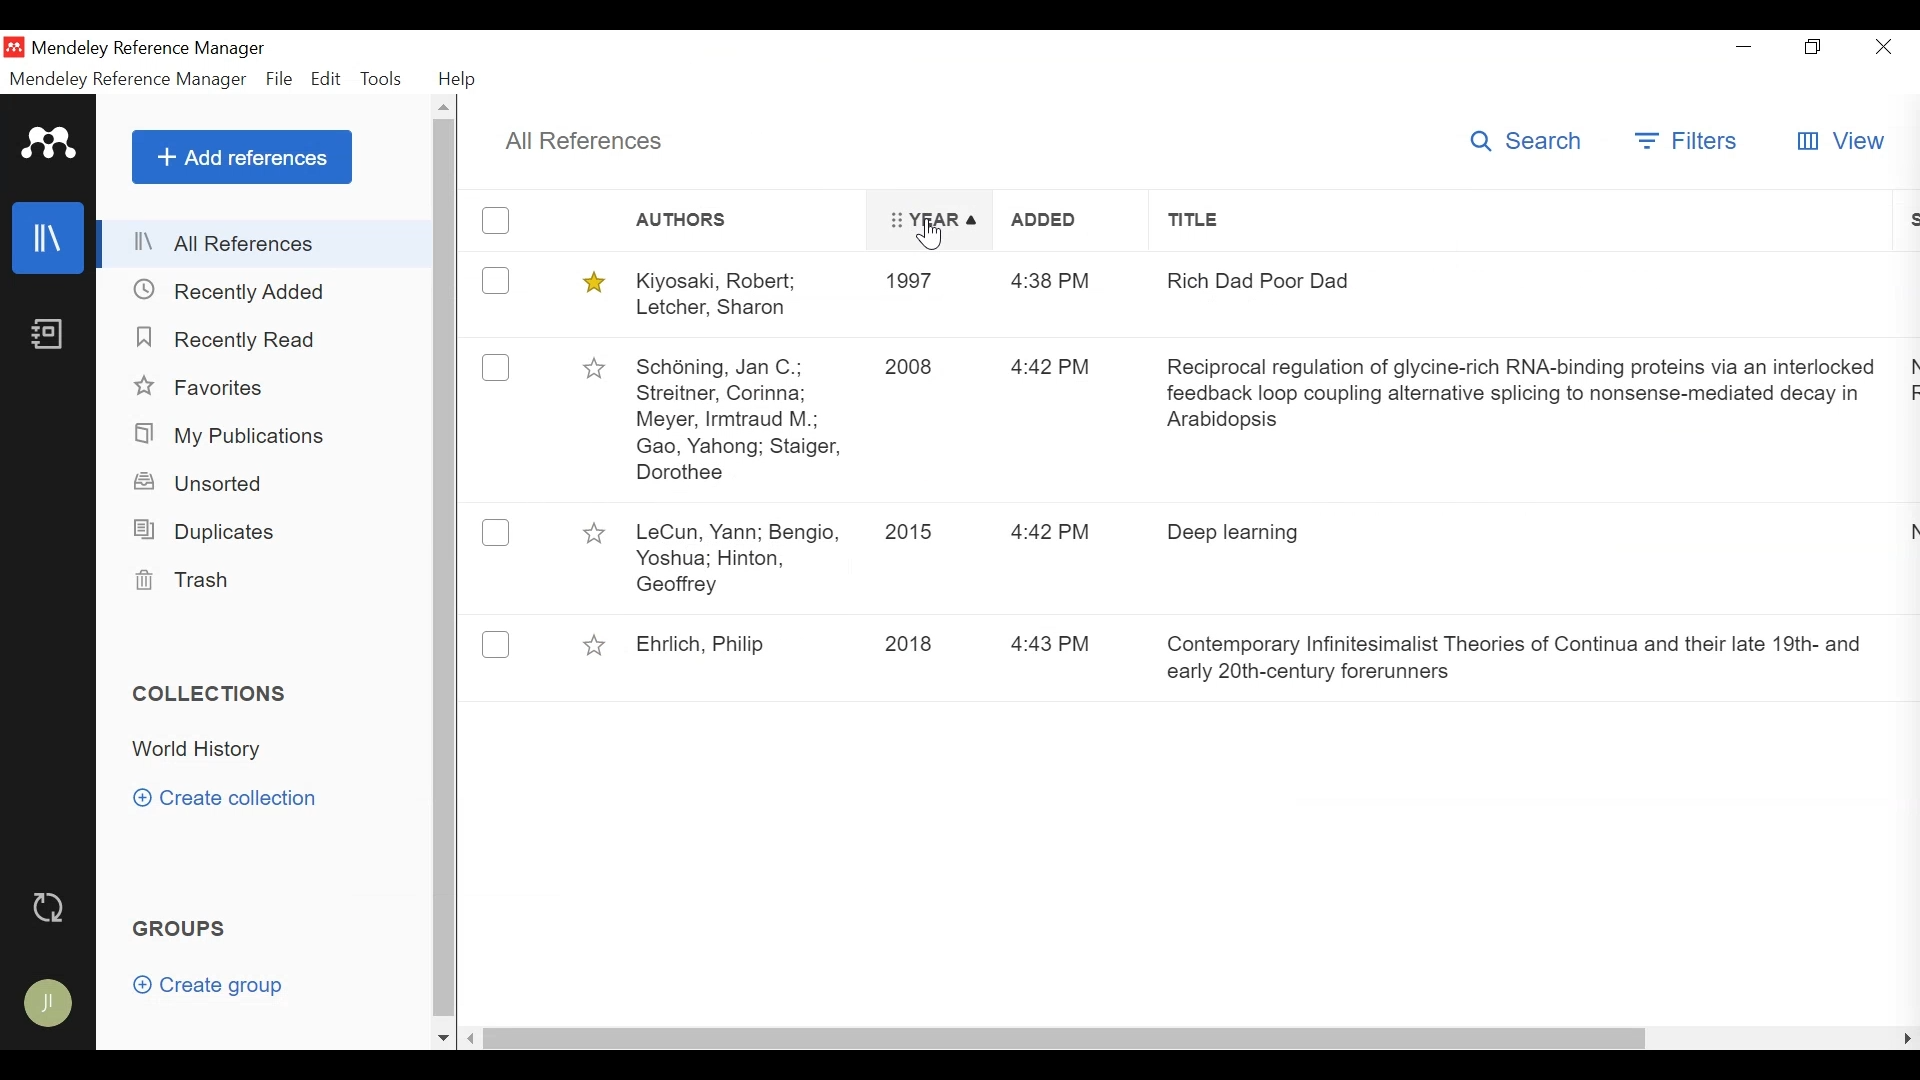  Describe the element at coordinates (917, 643) in the screenshot. I see `2018` at that location.